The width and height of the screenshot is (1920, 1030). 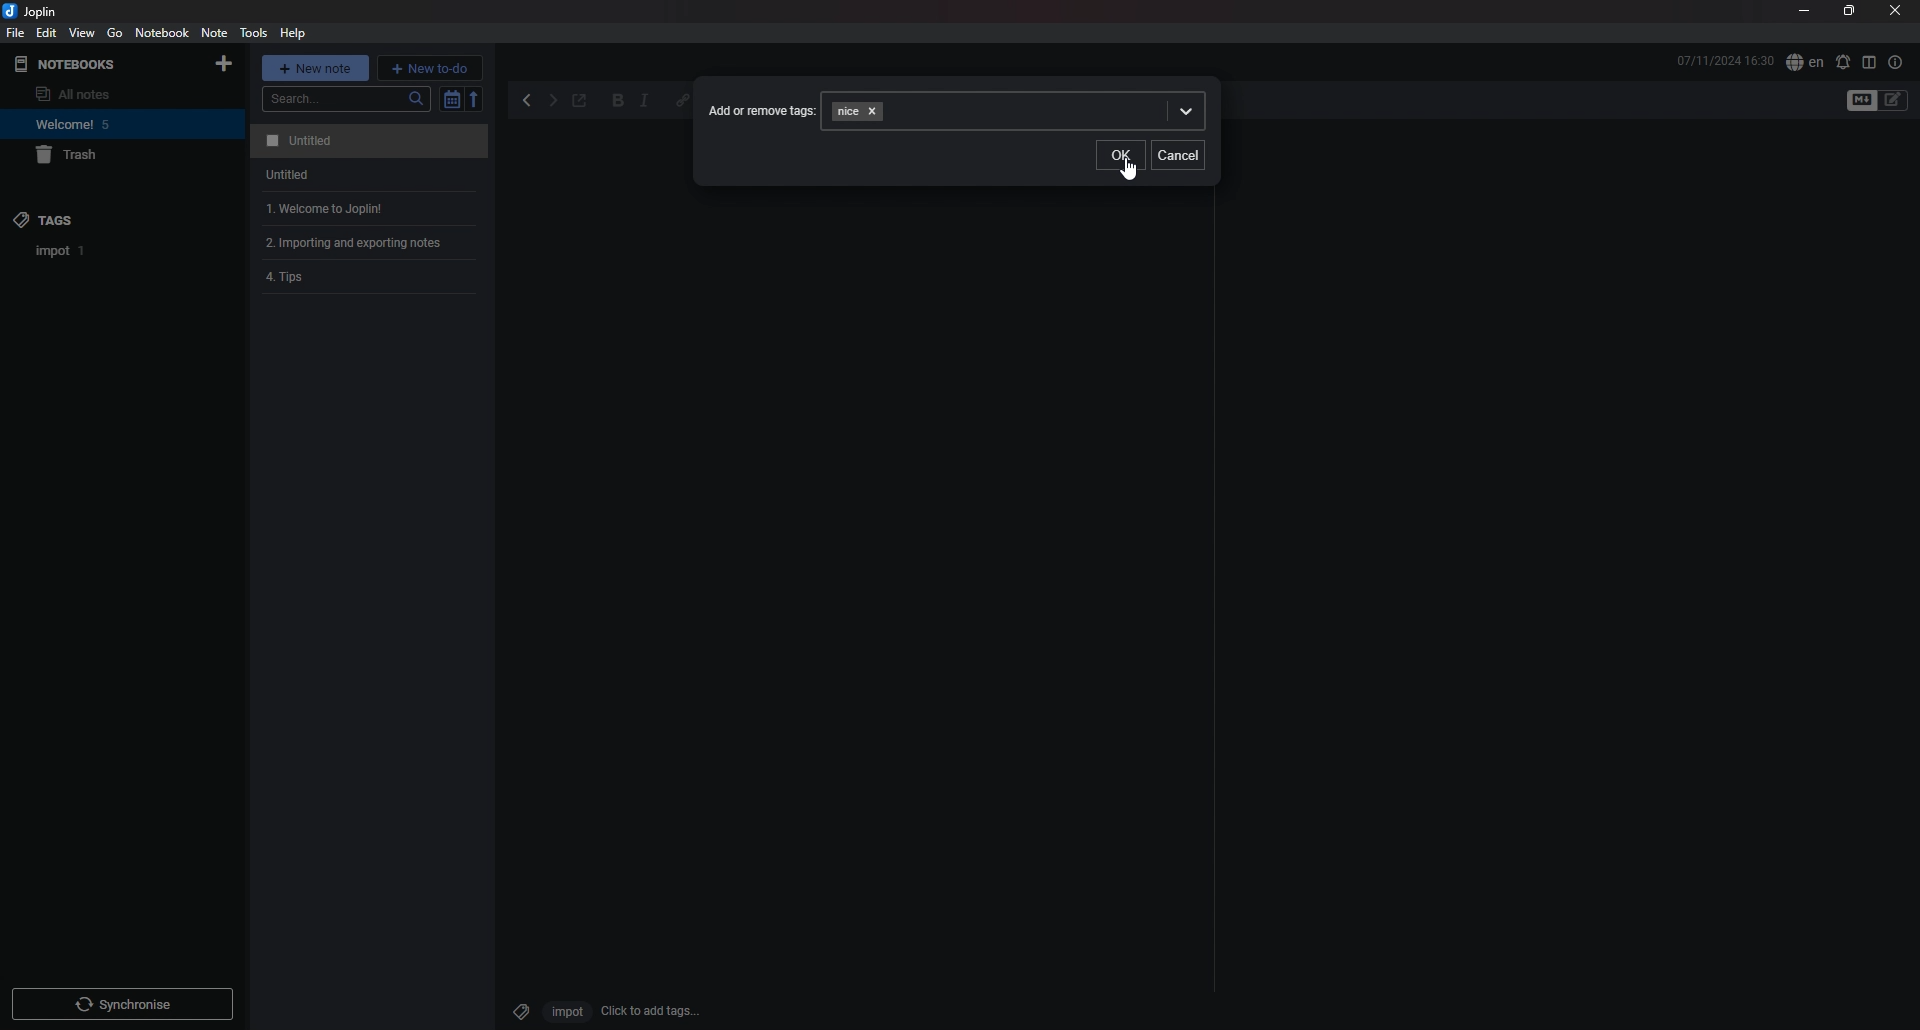 What do you see at coordinates (96, 94) in the screenshot?
I see `all notes` at bounding box center [96, 94].